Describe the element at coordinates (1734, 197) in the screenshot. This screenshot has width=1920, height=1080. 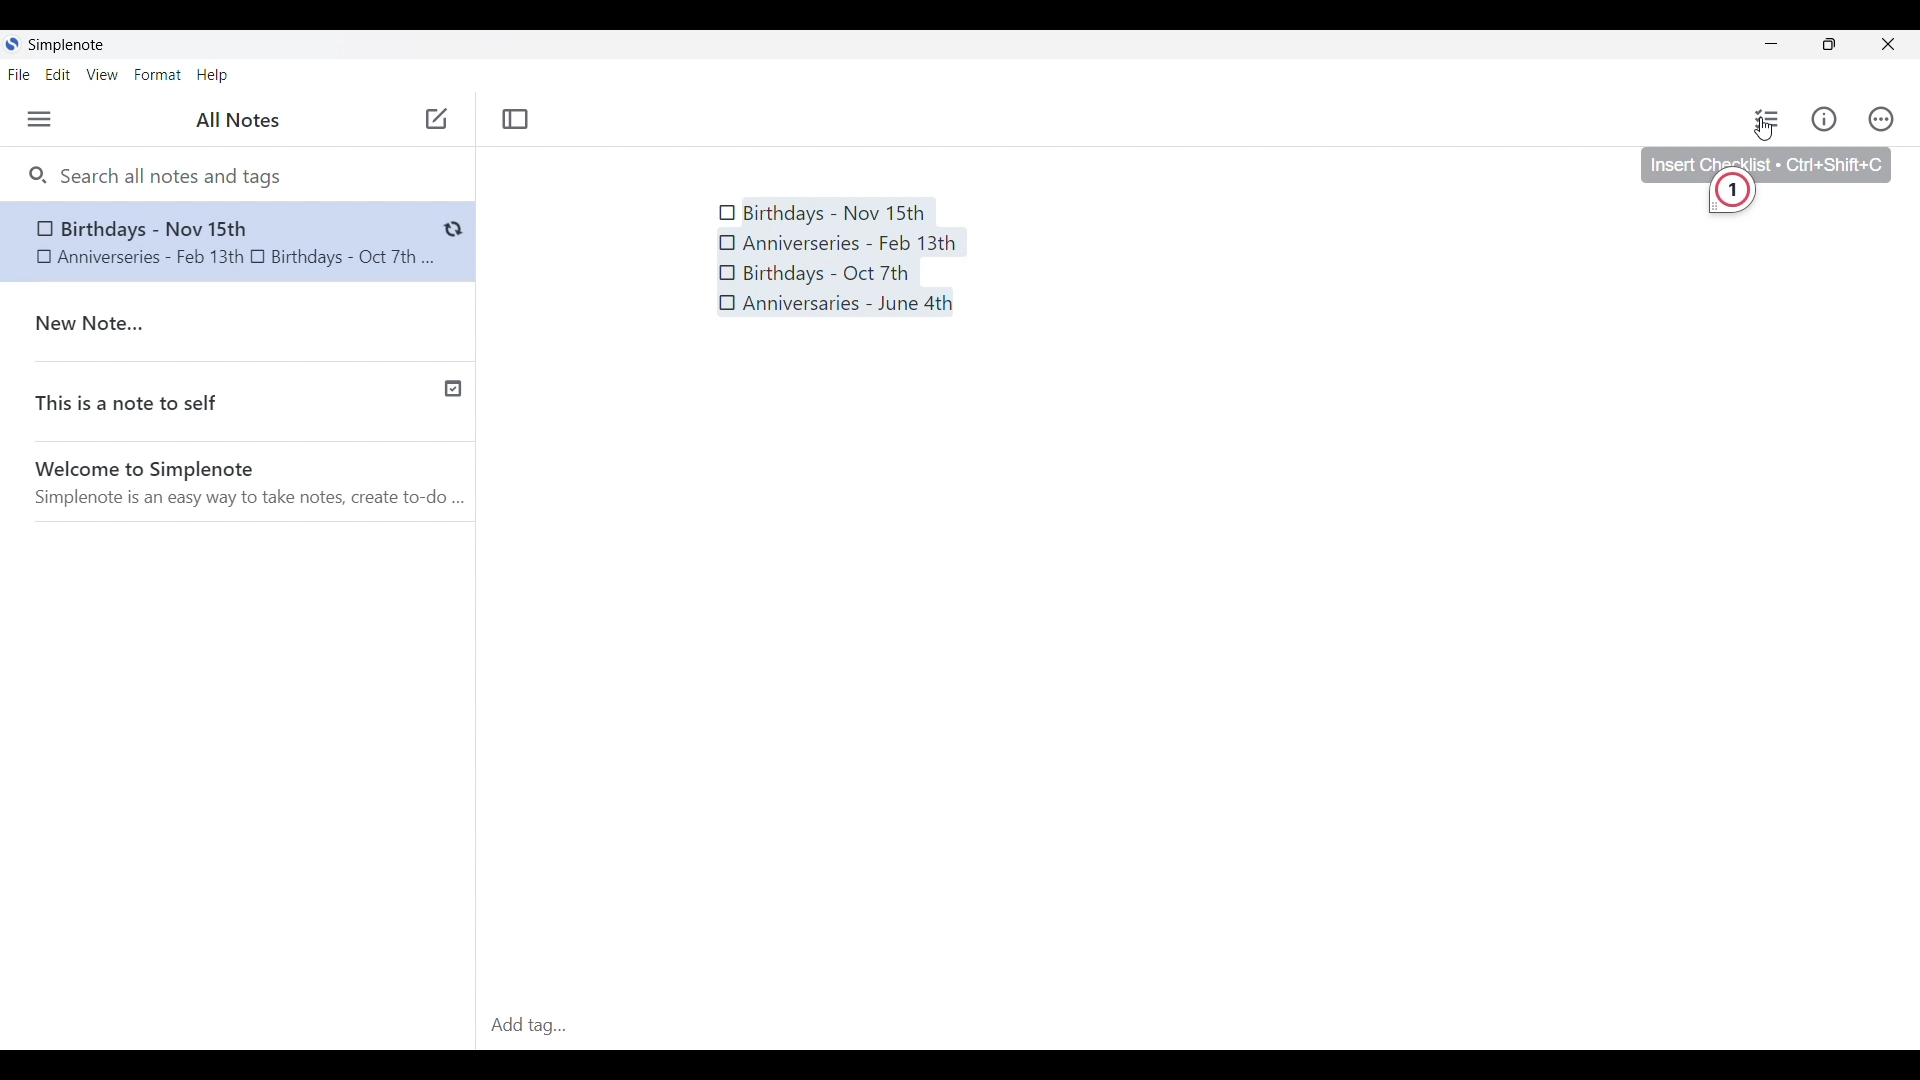
I see `Grammarly extension detecting 1 required change ` at that location.